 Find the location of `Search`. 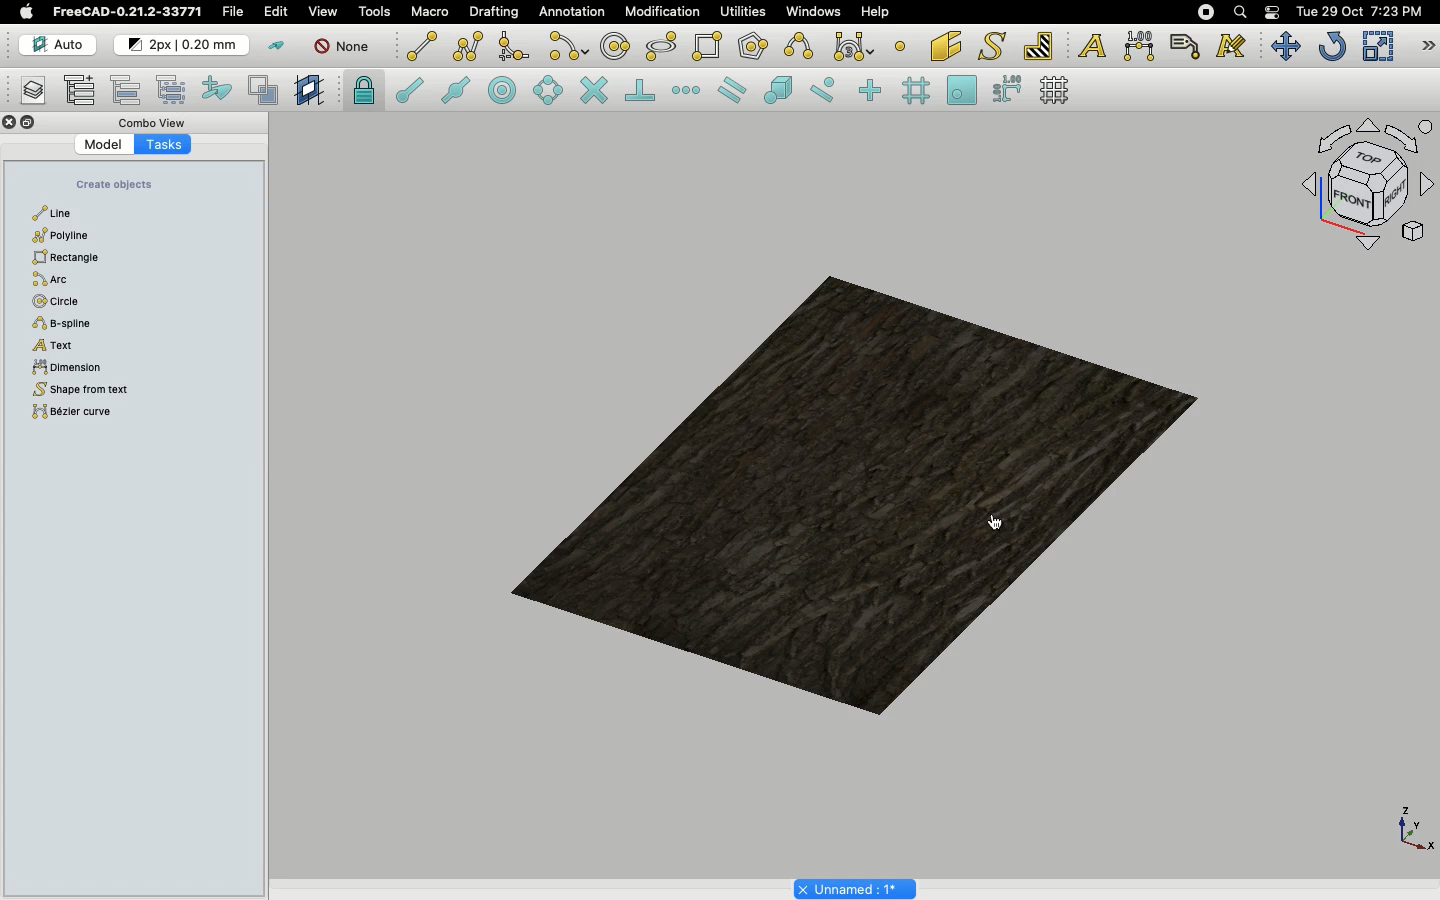

Search is located at coordinates (1239, 12).